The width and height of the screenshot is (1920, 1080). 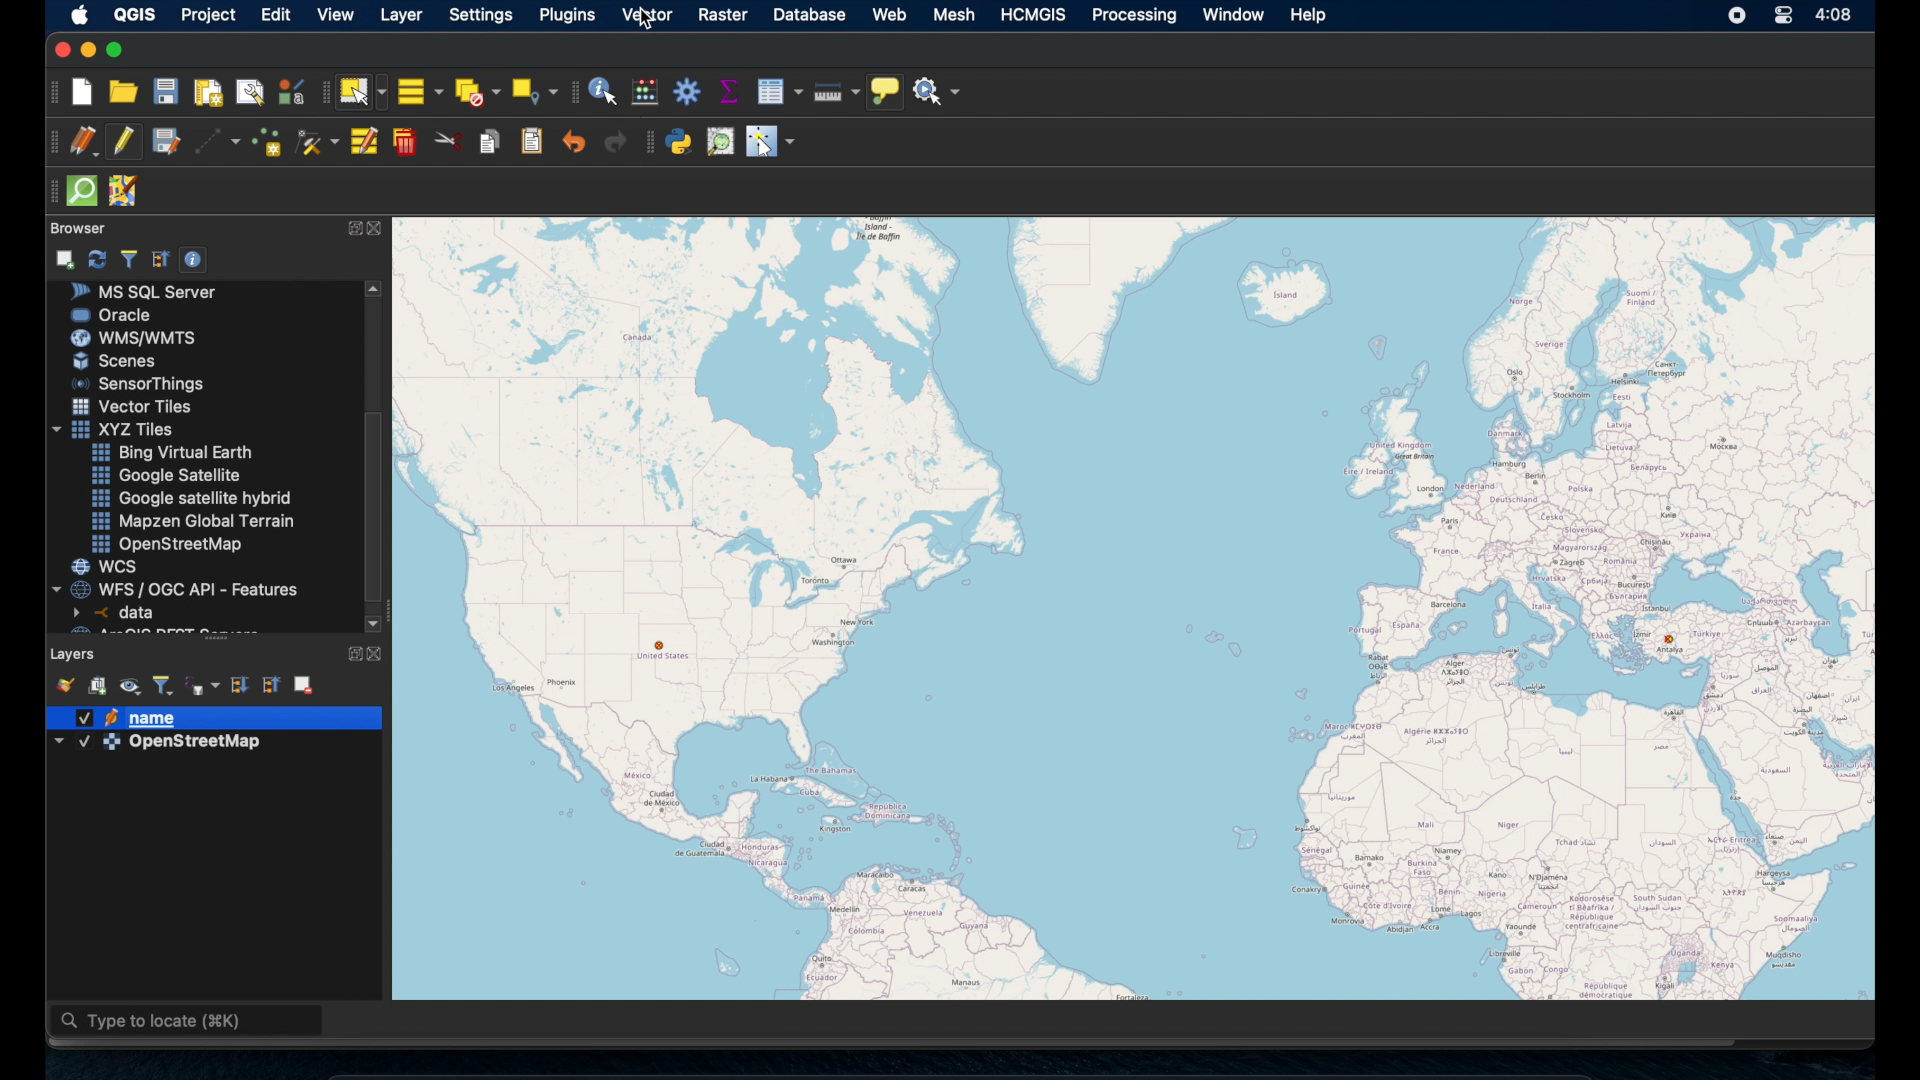 I want to click on quicksom, so click(x=83, y=191).